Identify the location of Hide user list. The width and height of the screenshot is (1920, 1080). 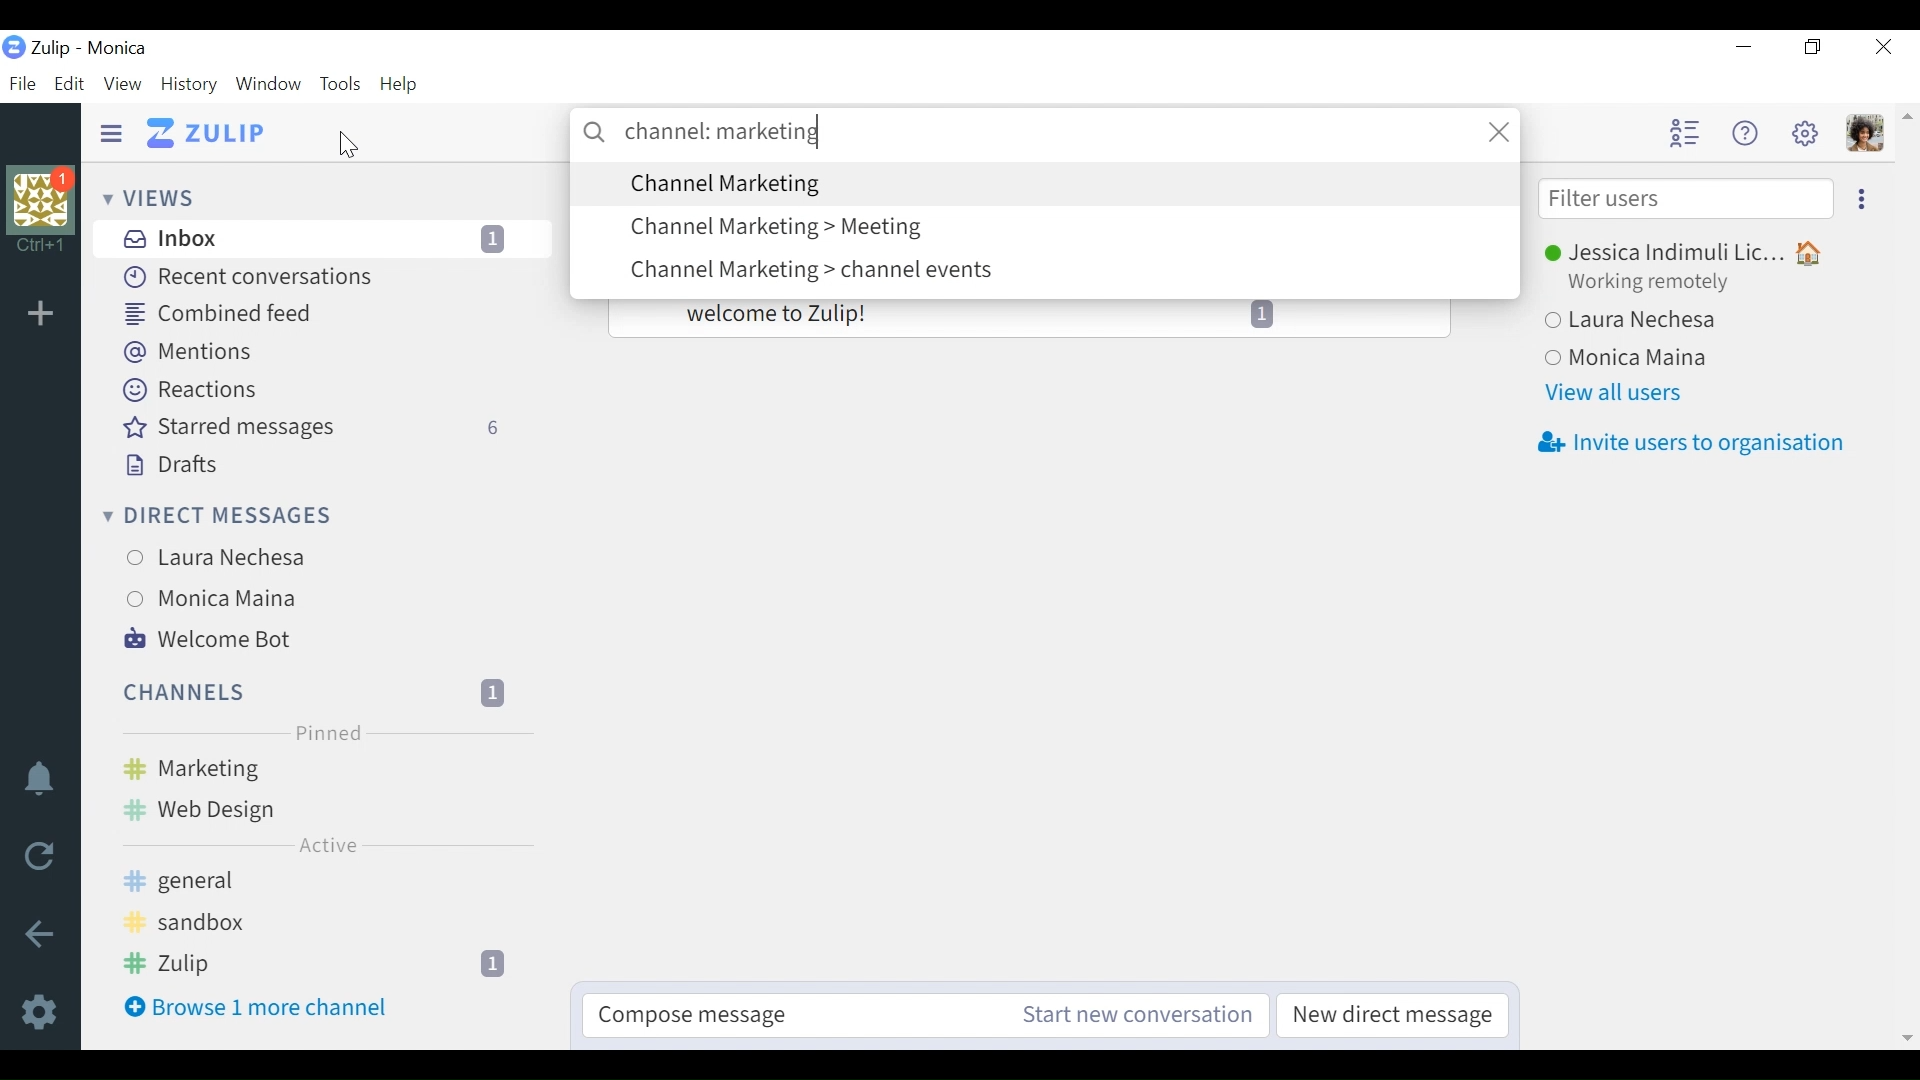
(1685, 134).